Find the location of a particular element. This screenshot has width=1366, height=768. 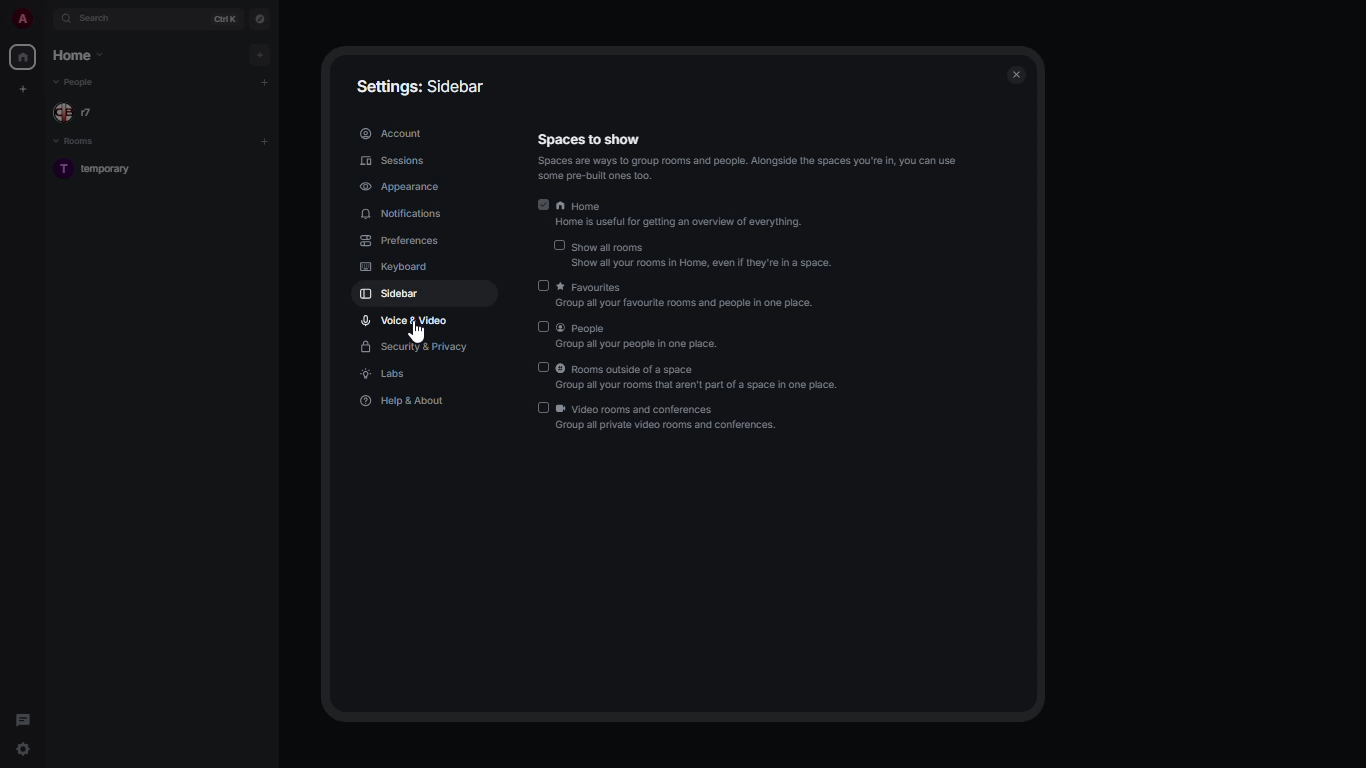

account is located at coordinates (395, 131).